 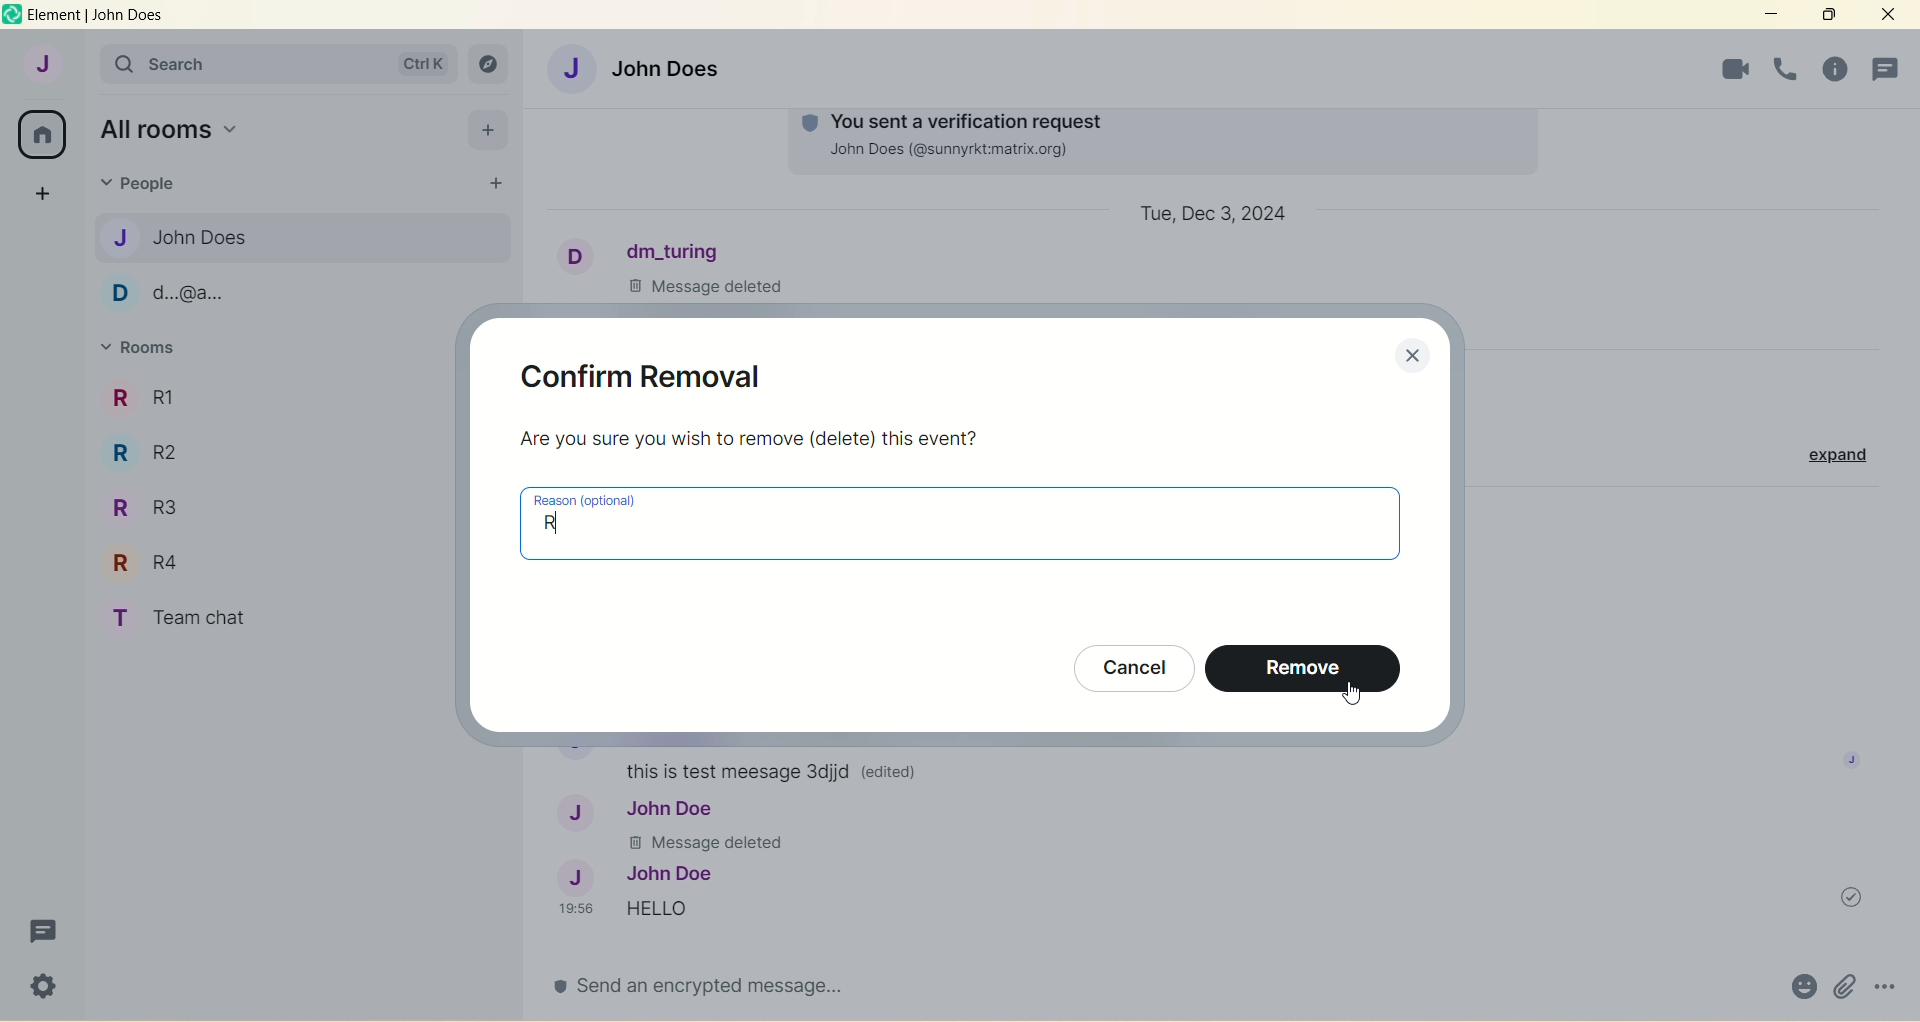 What do you see at coordinates (710, 994) in the screenshot?
I see `send an encrypted message...` at bounding box center [710, 994].